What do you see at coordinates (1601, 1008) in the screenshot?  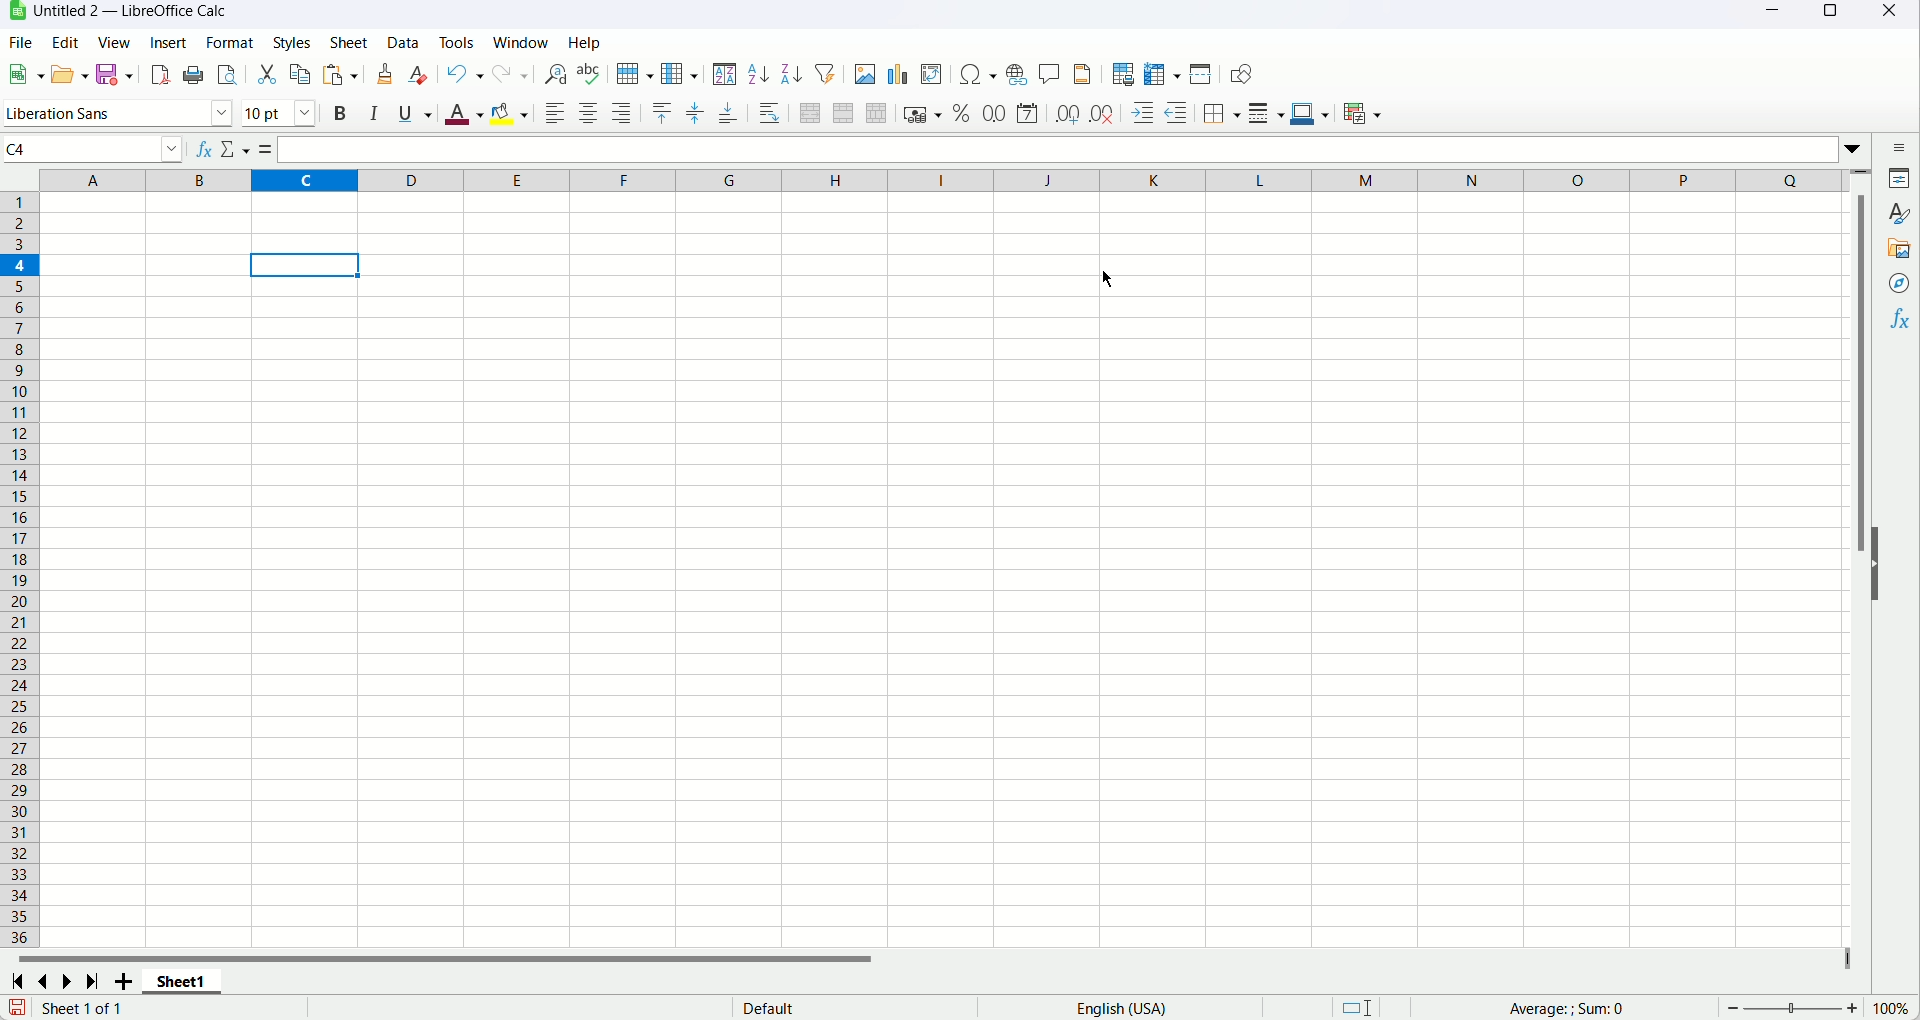 I see `Formula` at bounding box center [1601, 1008].